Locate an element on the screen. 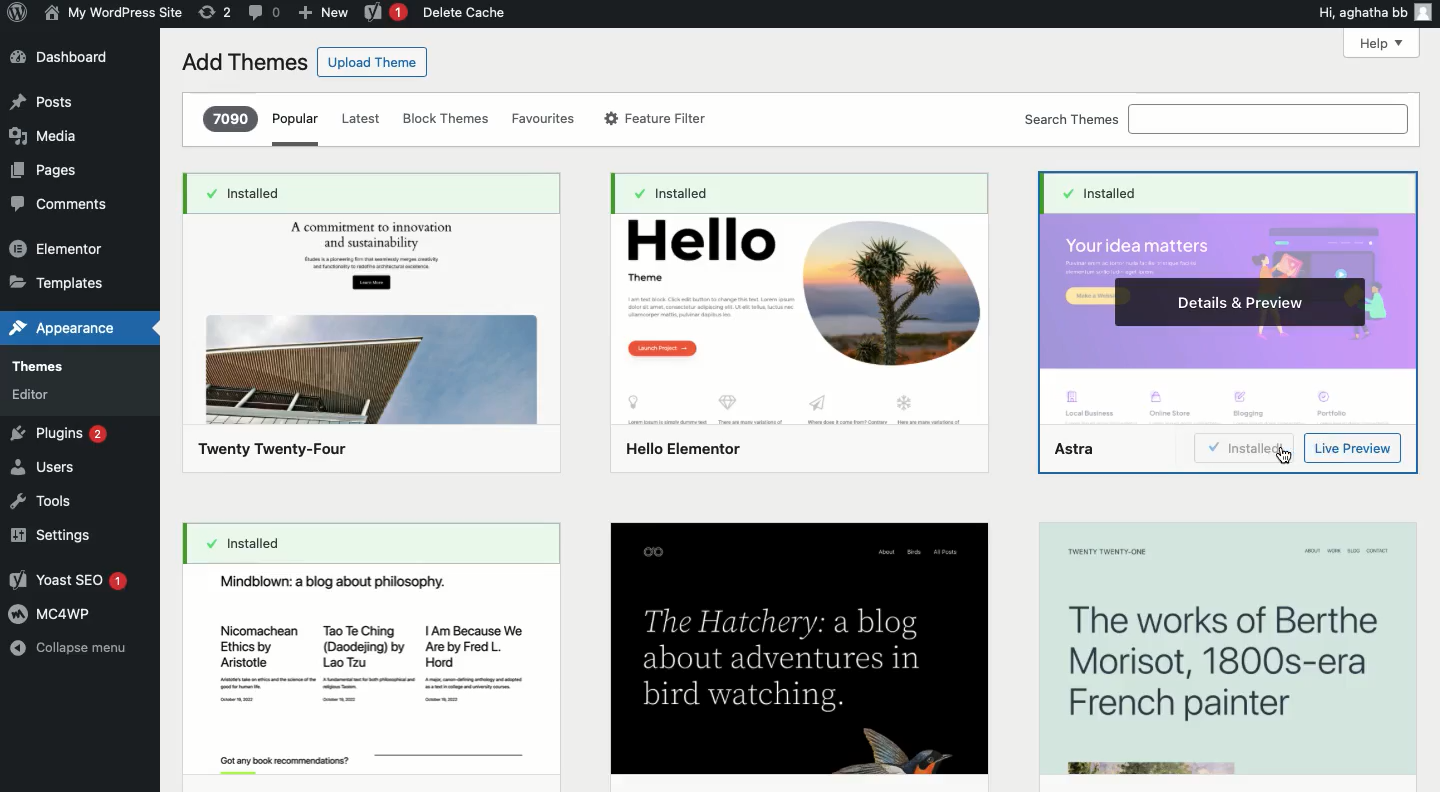 The width and height of the screenshot is (1440, 792). installed is located at coordinates (797, 195).